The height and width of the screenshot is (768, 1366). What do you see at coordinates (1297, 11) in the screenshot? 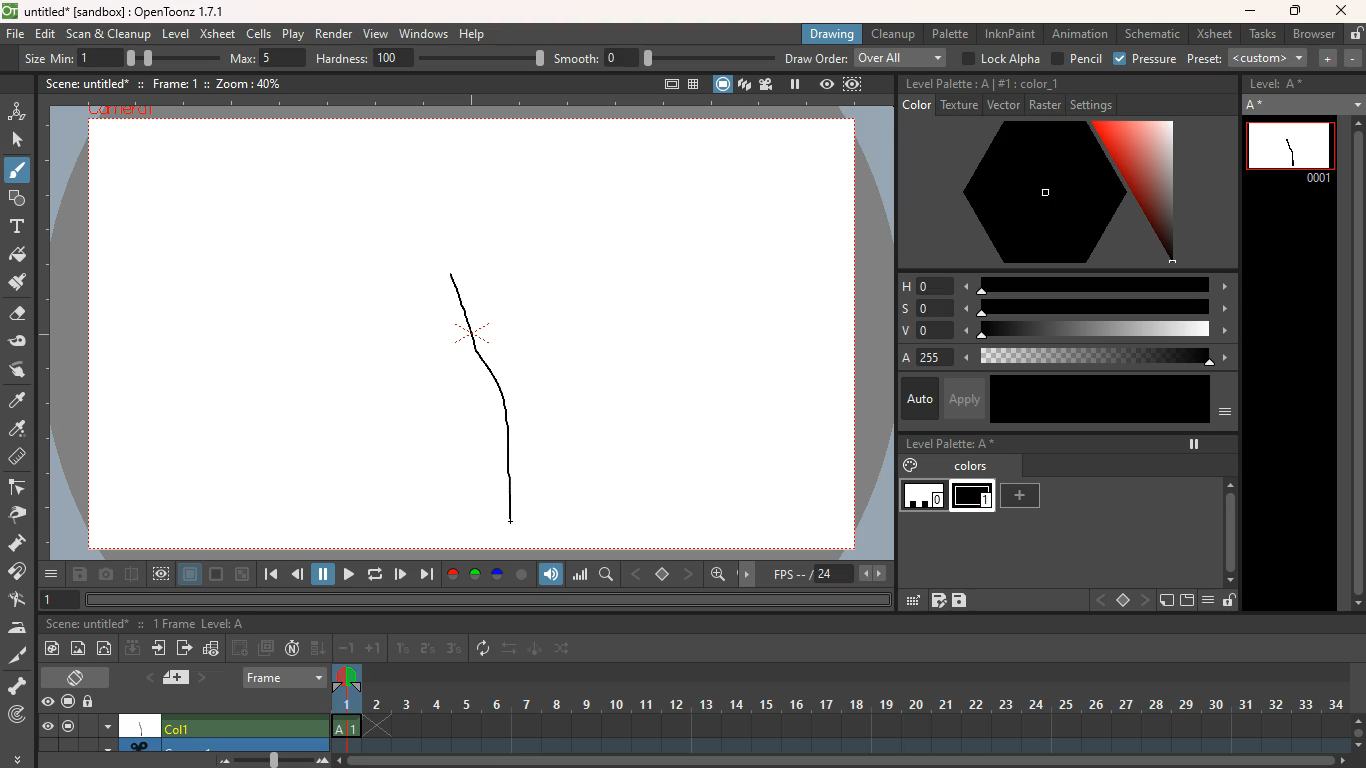
I see `maximize` at bounding box center [1297, 11].